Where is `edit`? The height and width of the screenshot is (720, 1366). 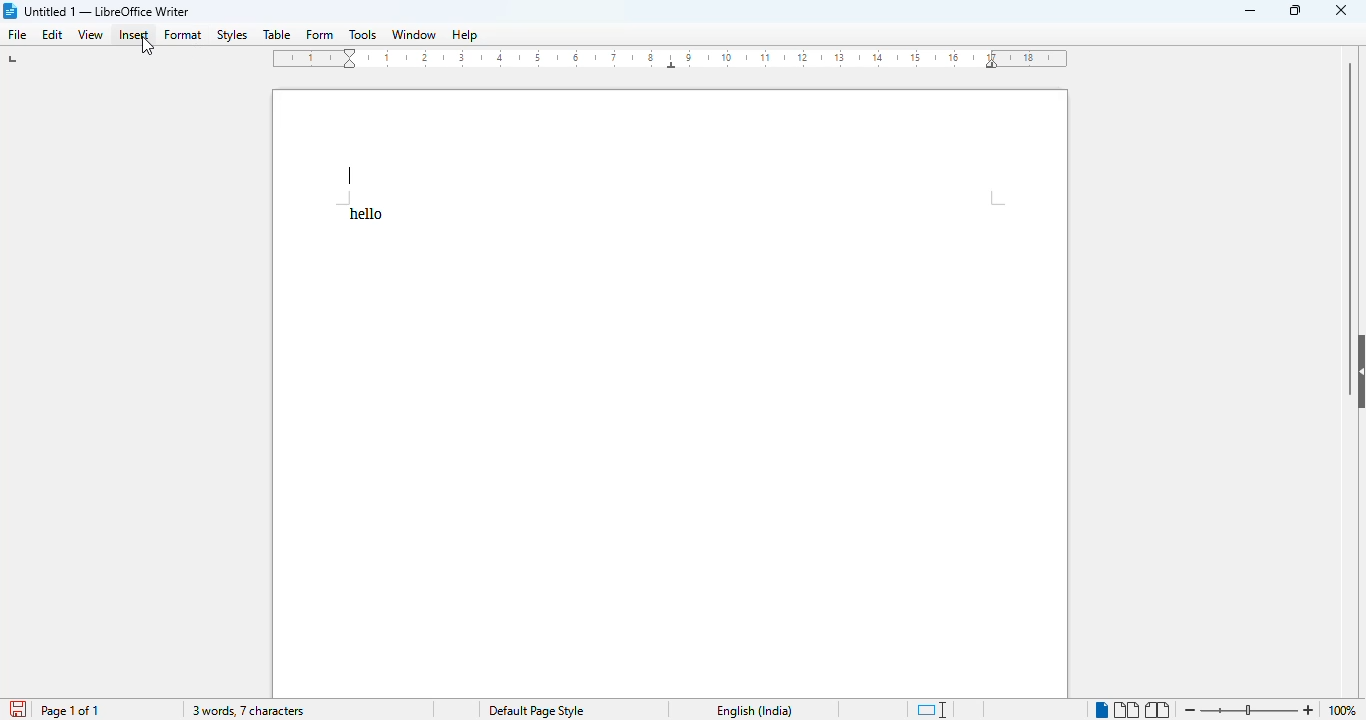
edit is located at coordinates (53, 34).